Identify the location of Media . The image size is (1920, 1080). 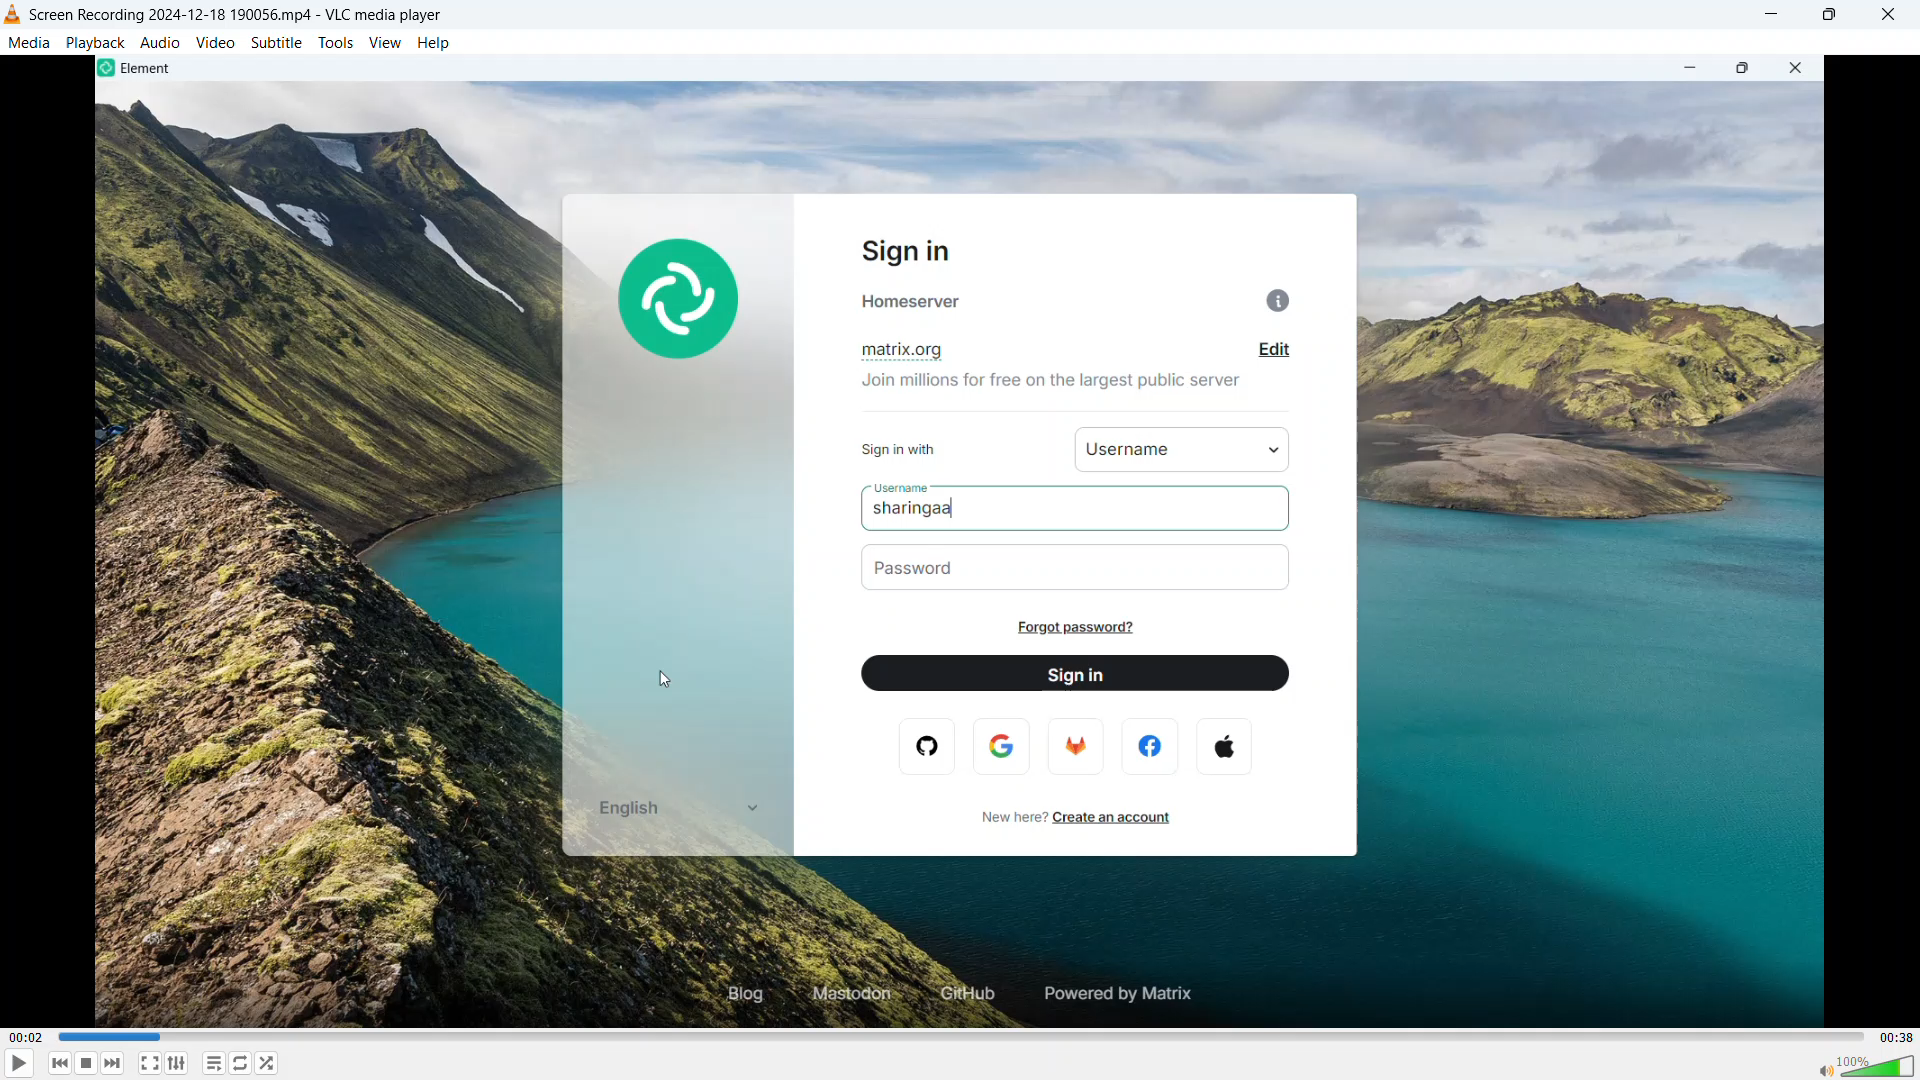
(29, 43).